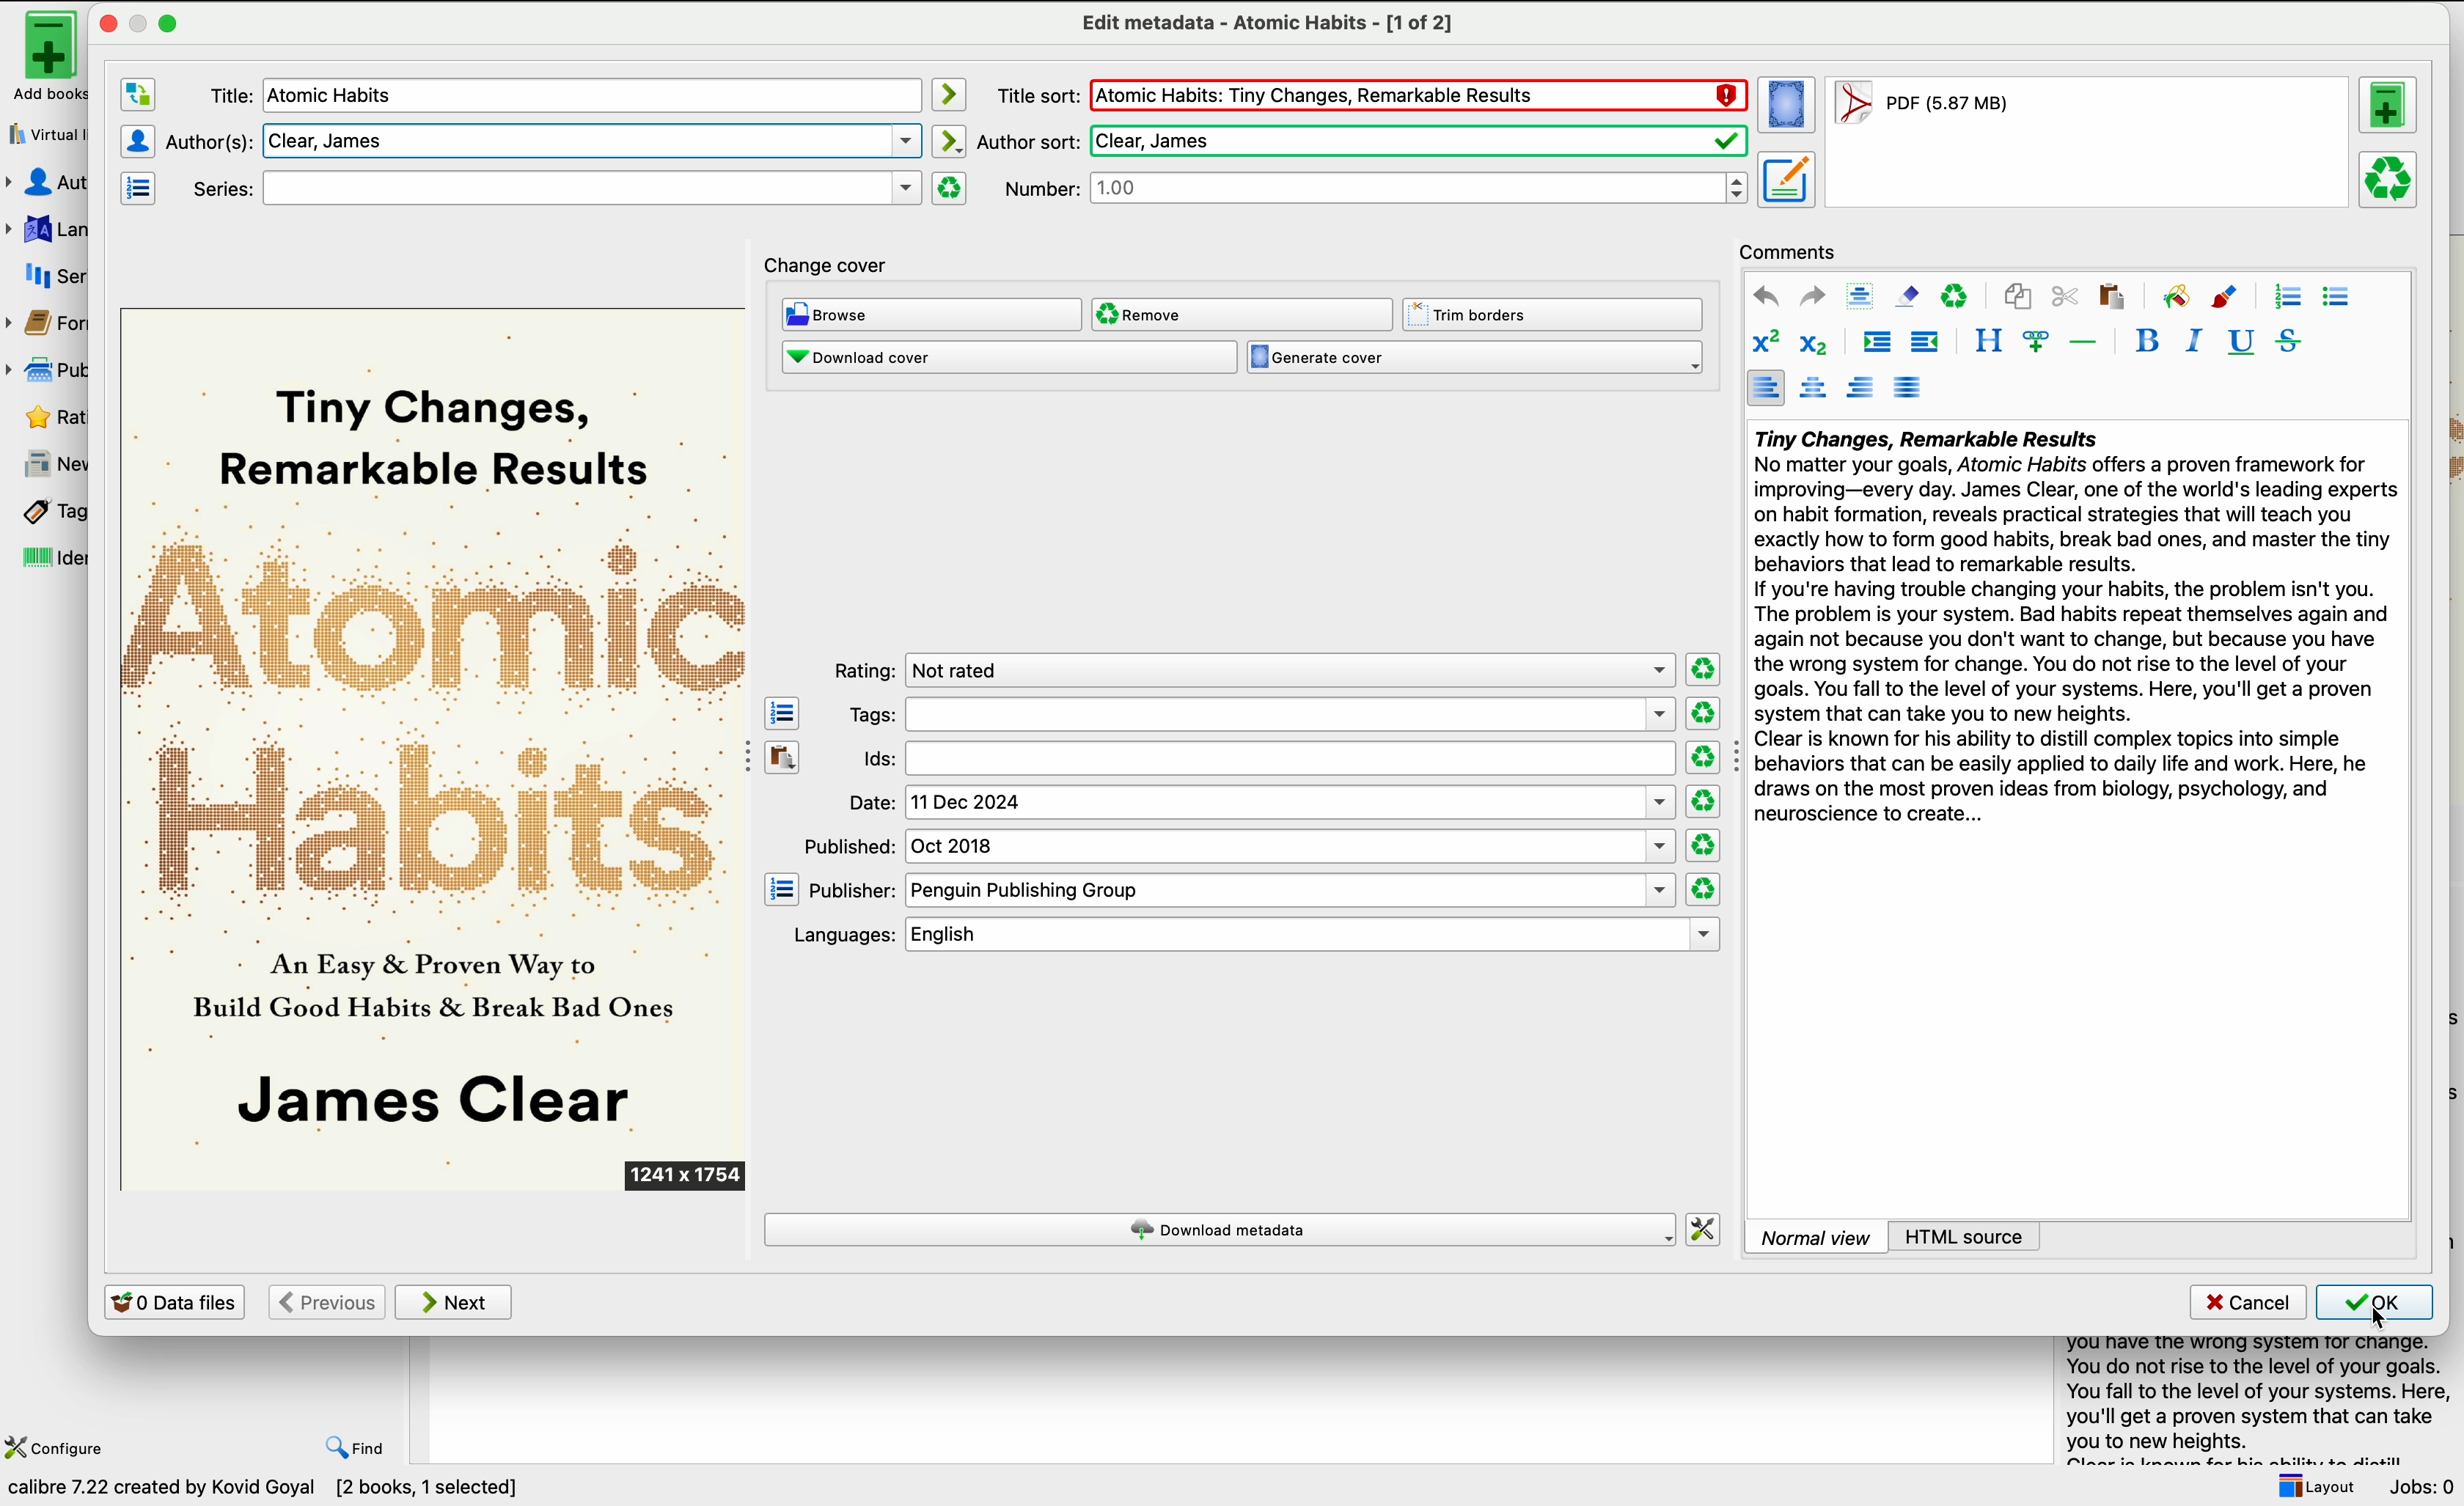 This screenshot has width=2464, height=1506. I want to click on edit metadata, so click(1266, 24).